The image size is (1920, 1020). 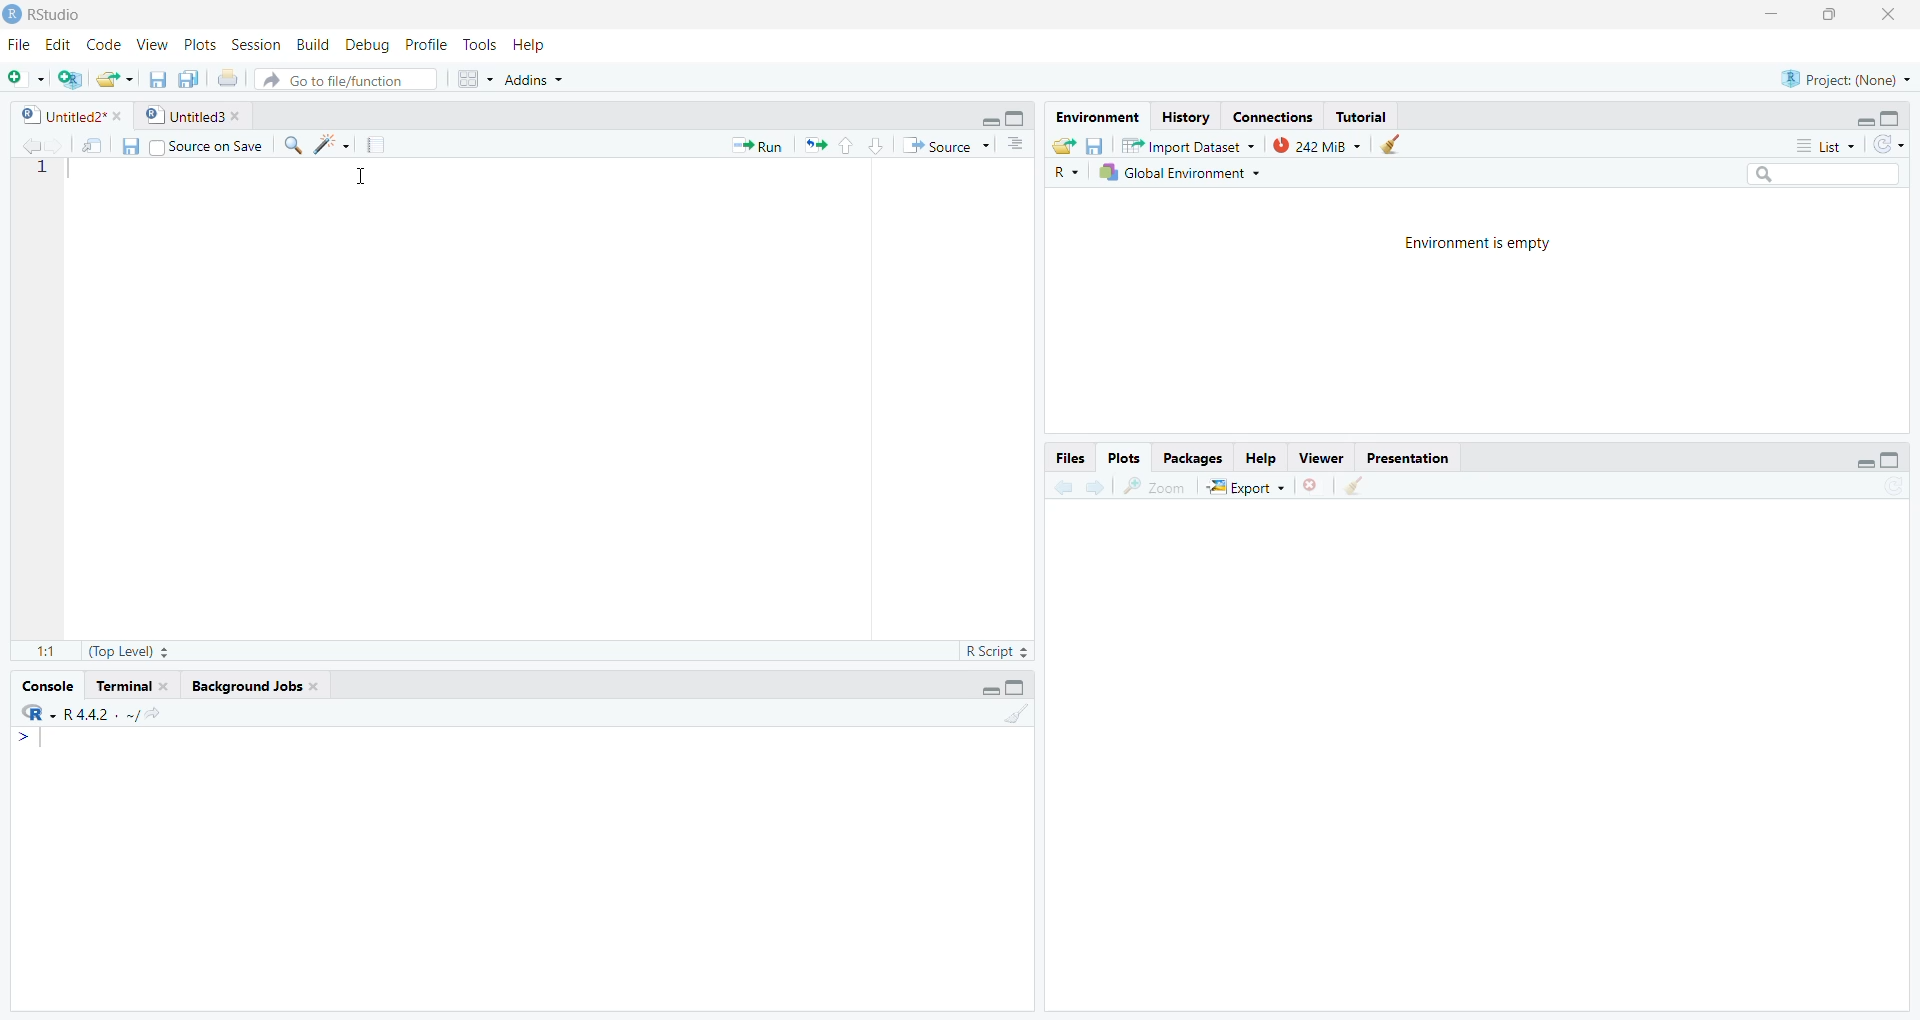 What do you see at coordinates (345, 78) in the screenshot?
I see `A Go to file/function` at bounding box center [345, 78].